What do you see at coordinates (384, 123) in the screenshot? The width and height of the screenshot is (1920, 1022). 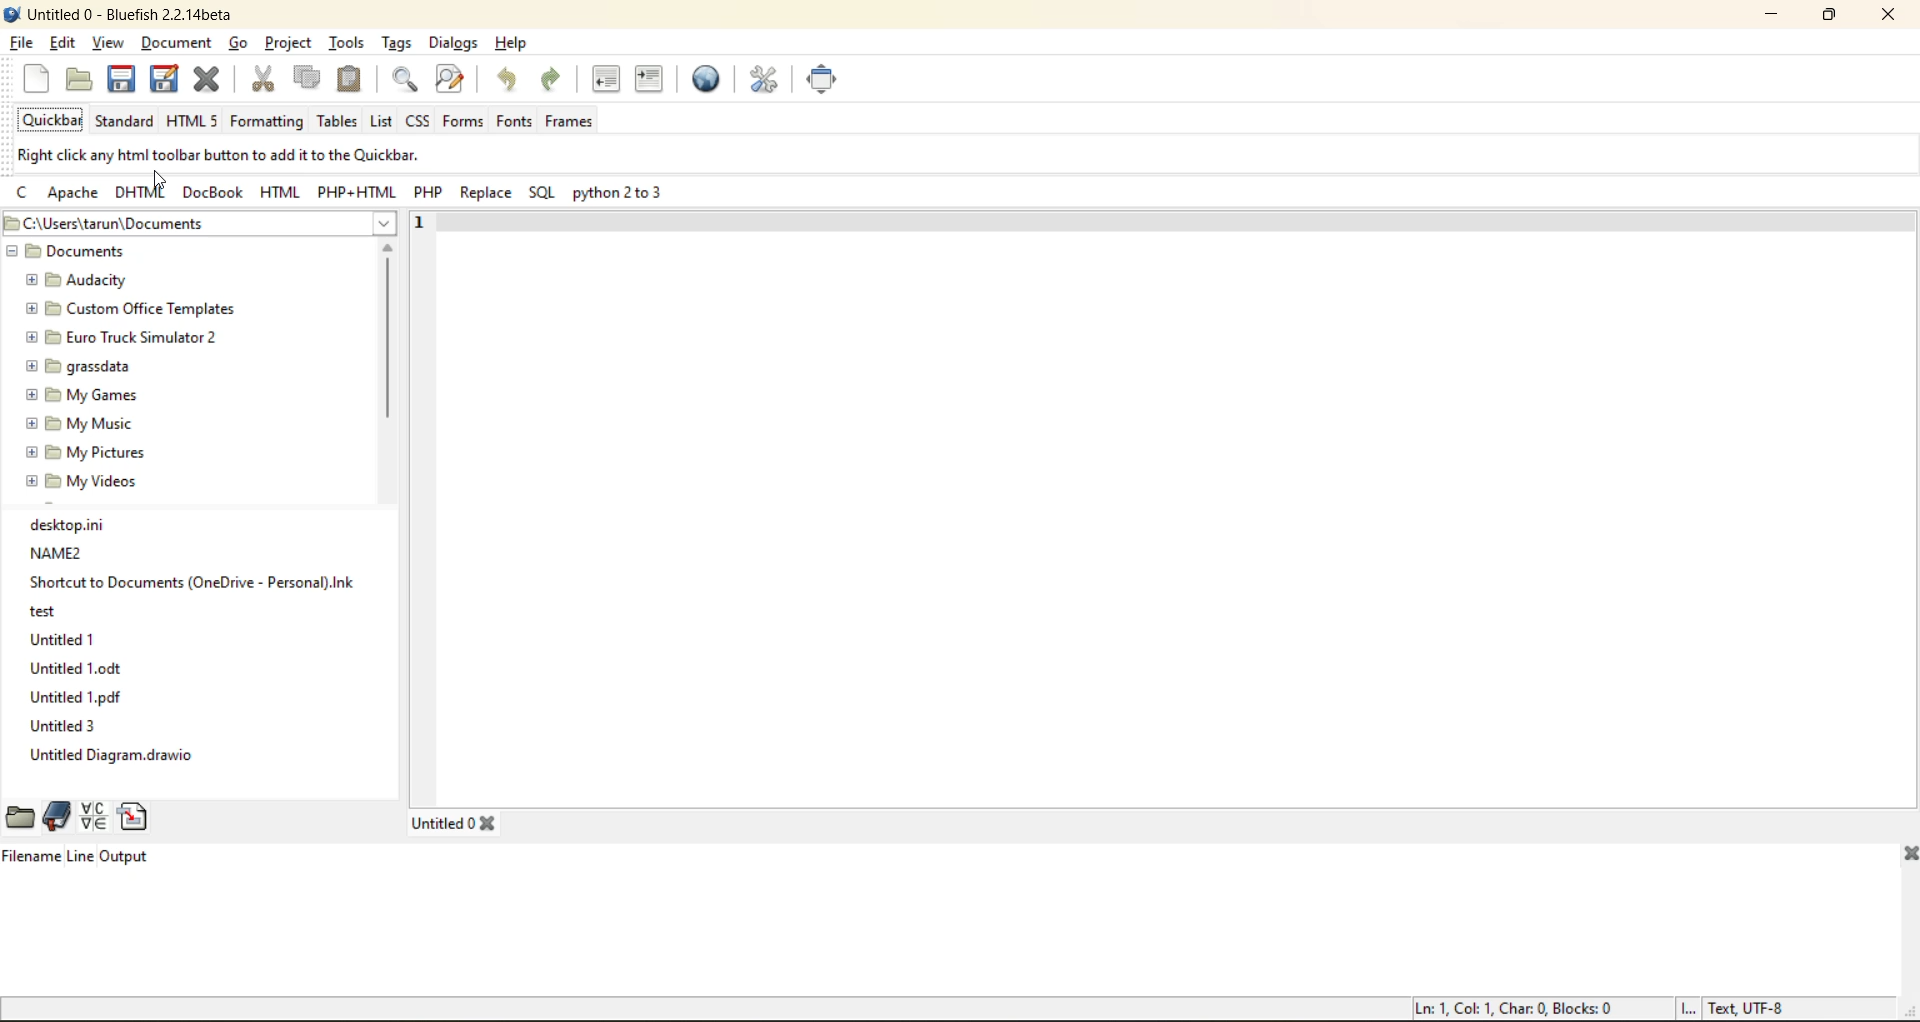 I see `list` at bounding box center [384, 123].